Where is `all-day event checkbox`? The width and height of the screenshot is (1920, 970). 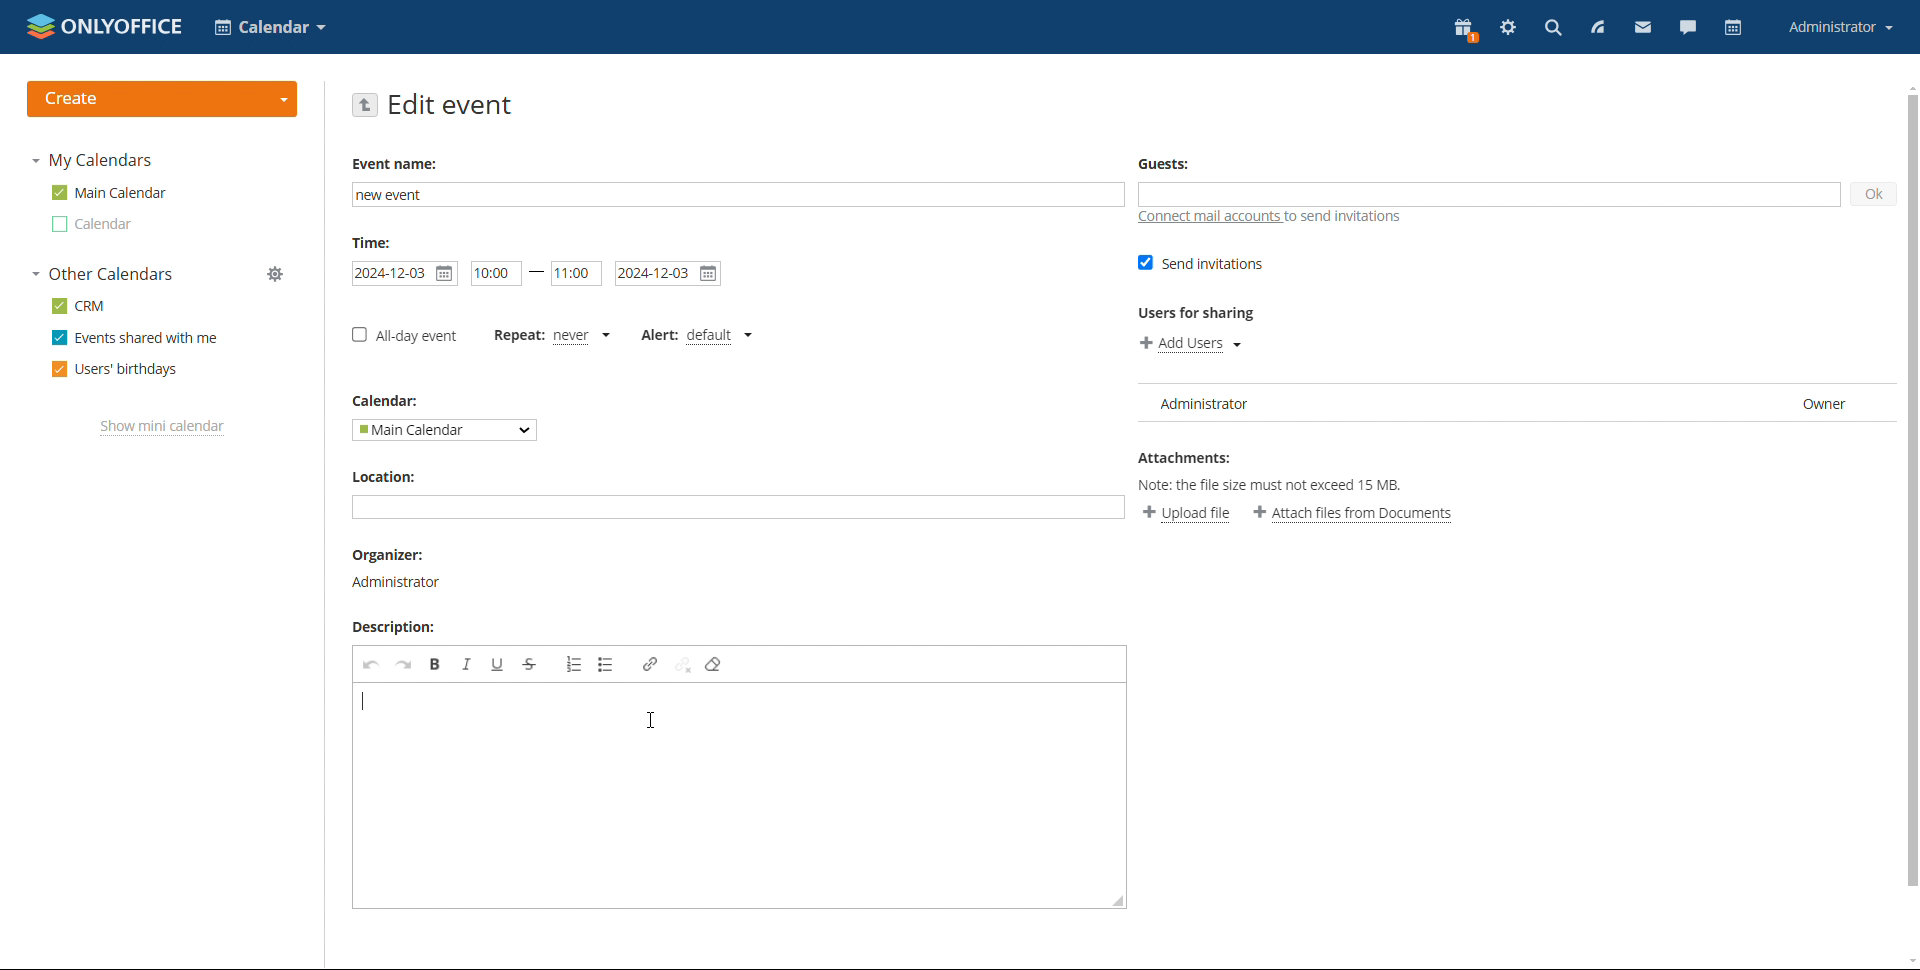 all-day event checkbox is located at coordinates (404, 335).